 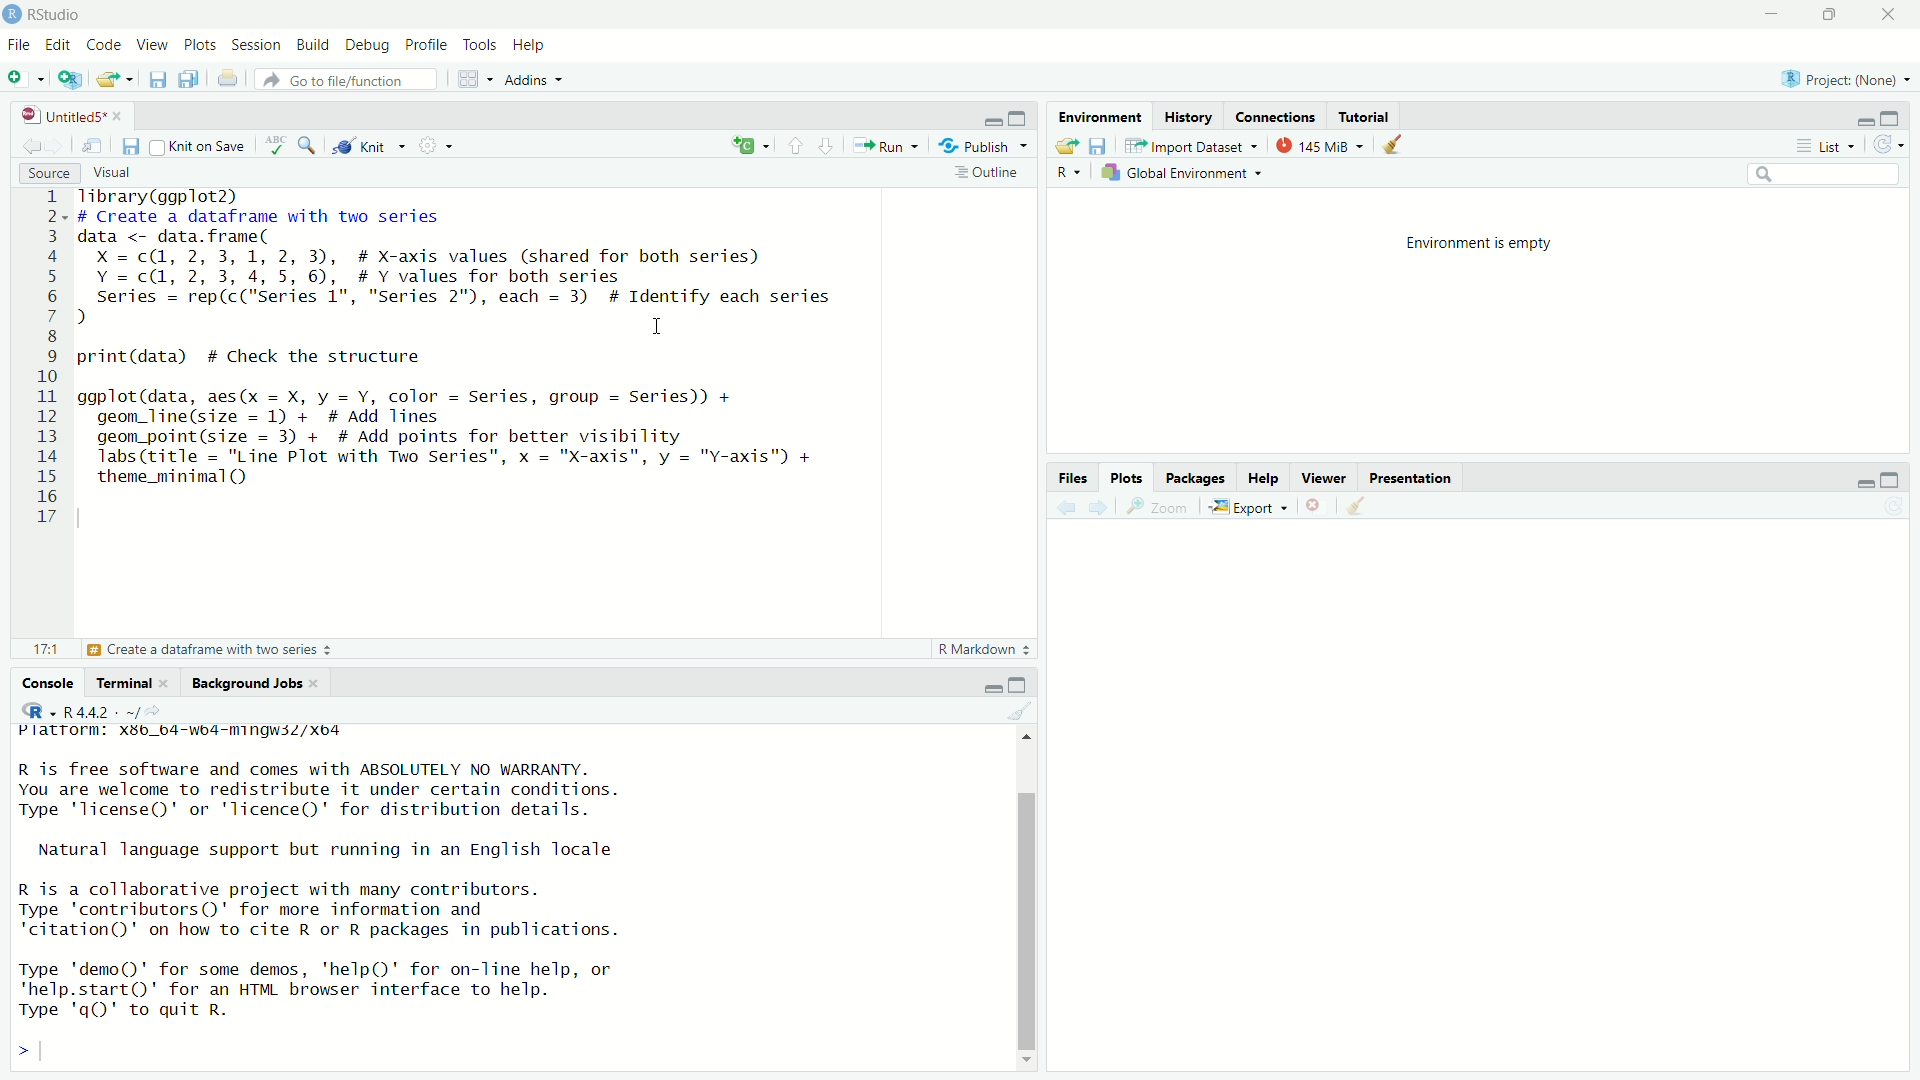 What do you see at coordinates (984, 650) in the screenshot?
I see `R Markdown` at bounding box center [984, 650].